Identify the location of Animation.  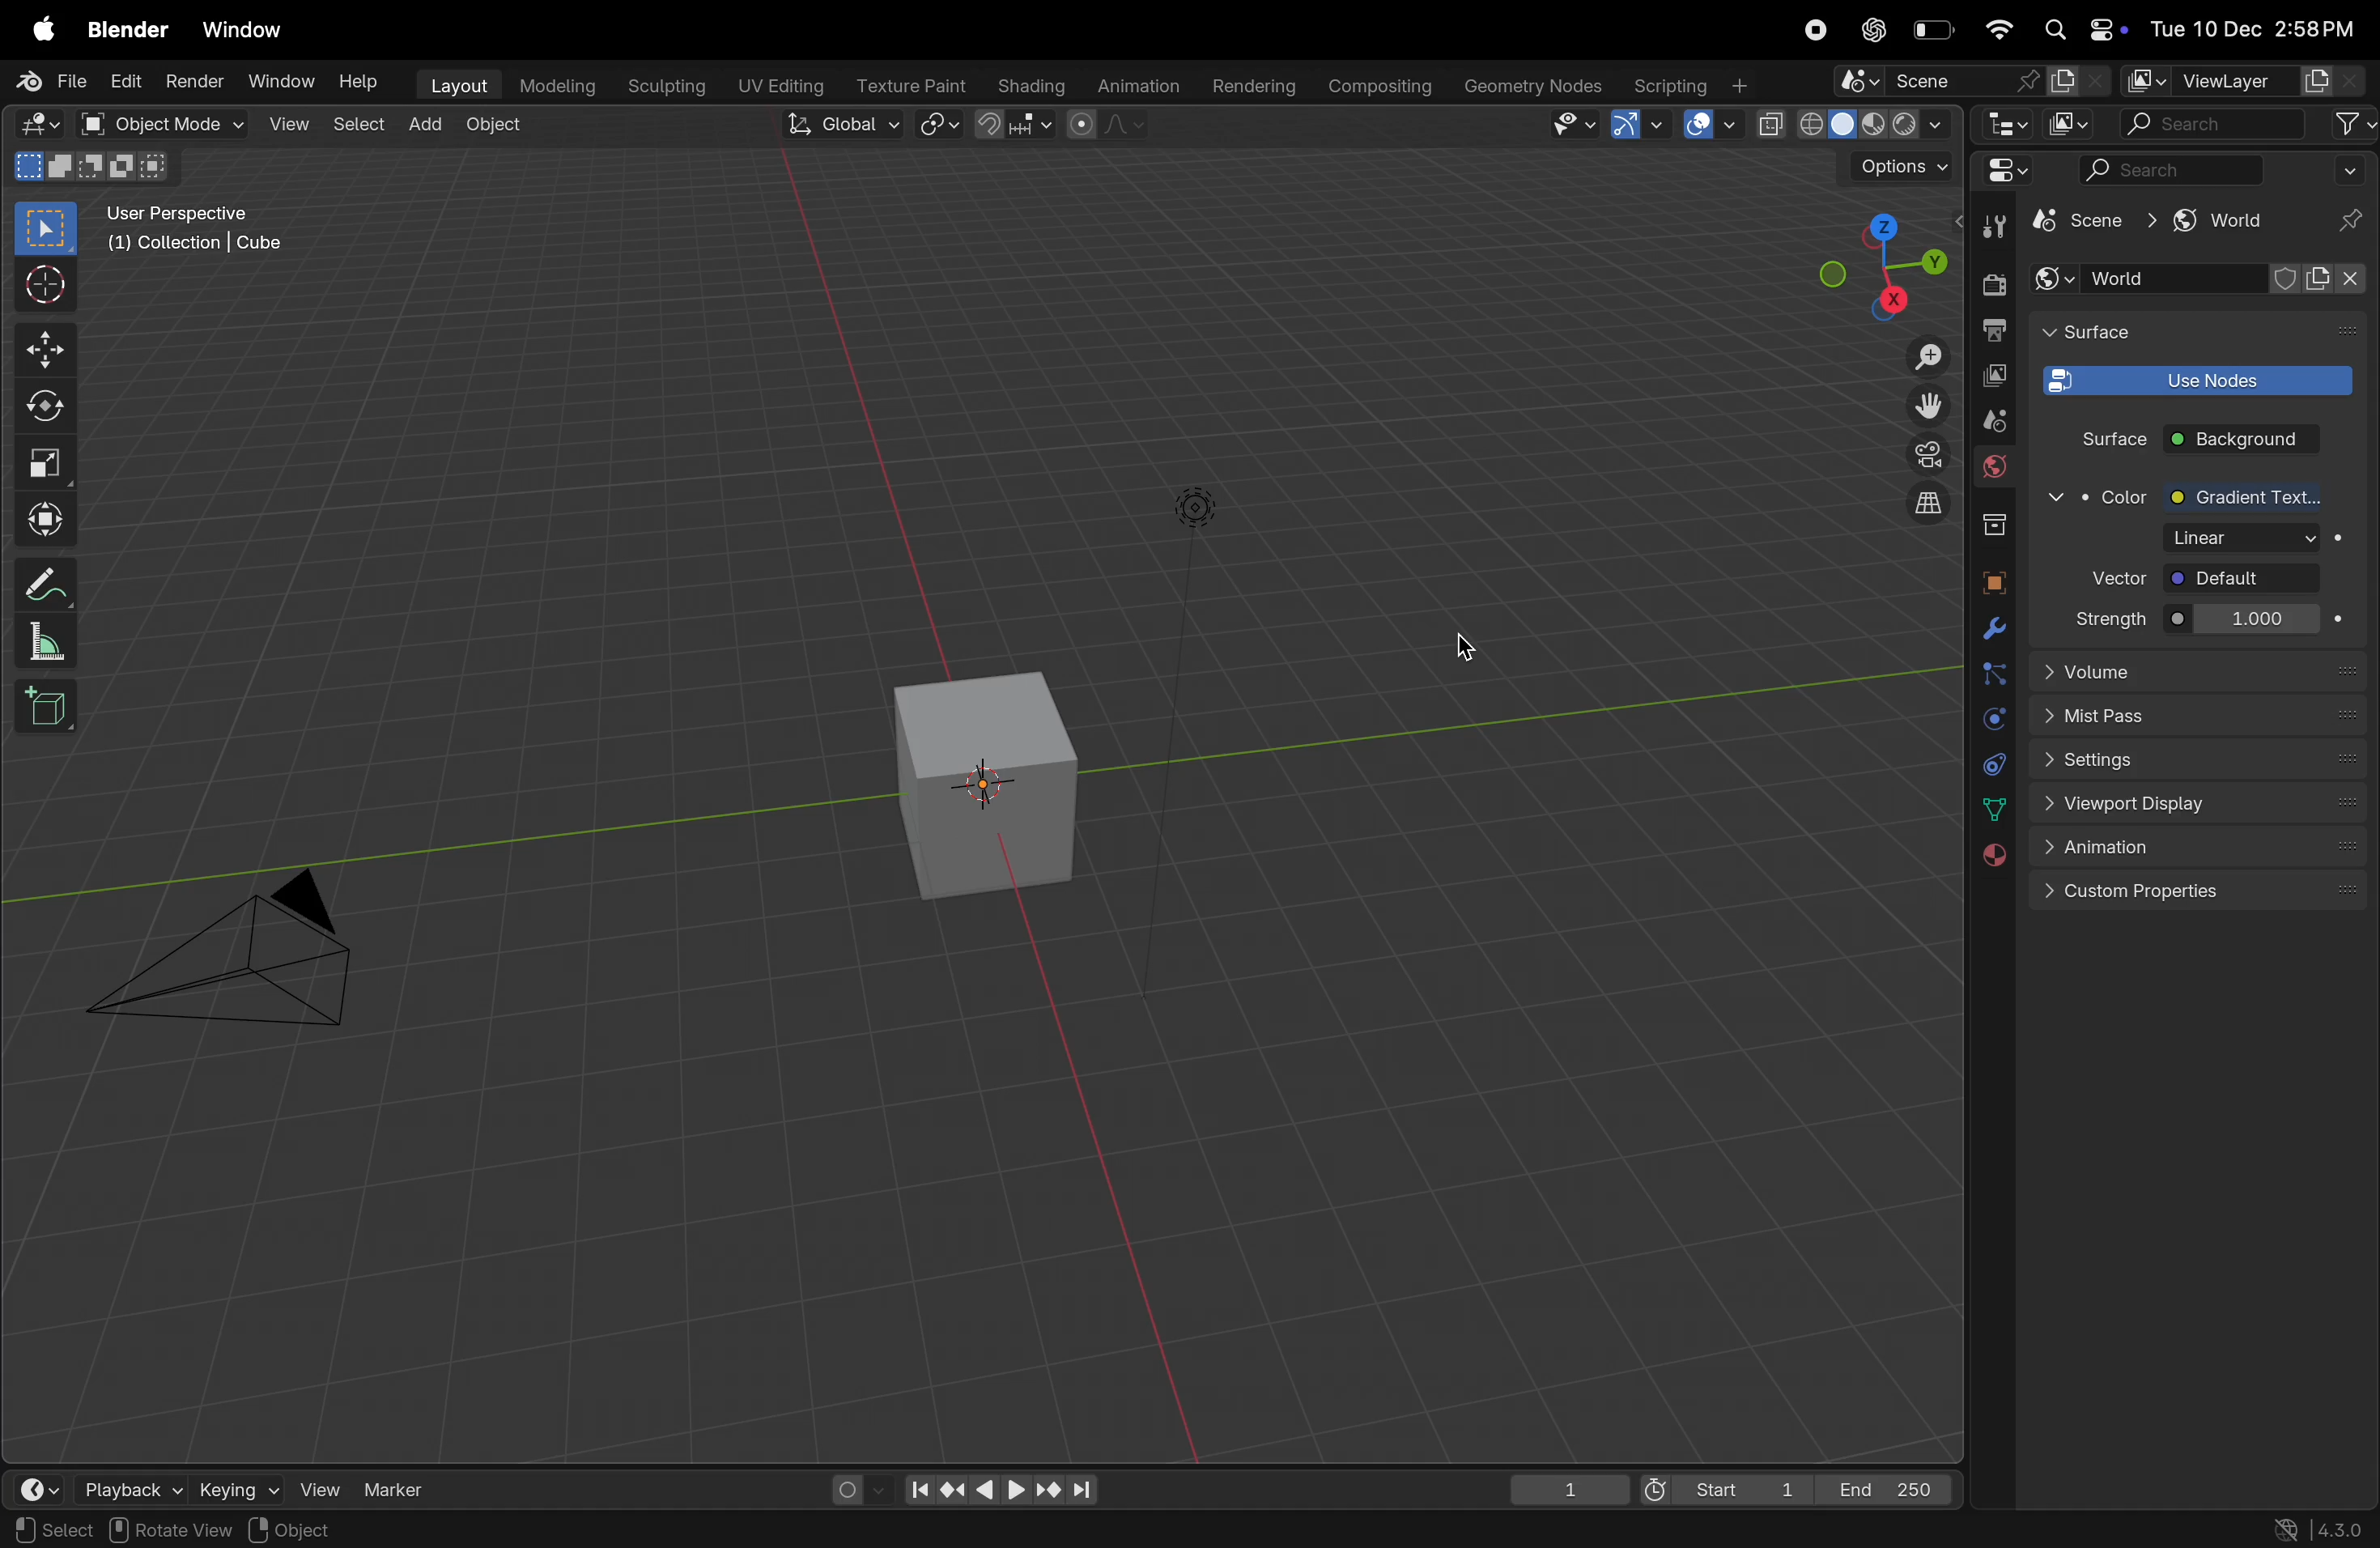
(2199, 845).